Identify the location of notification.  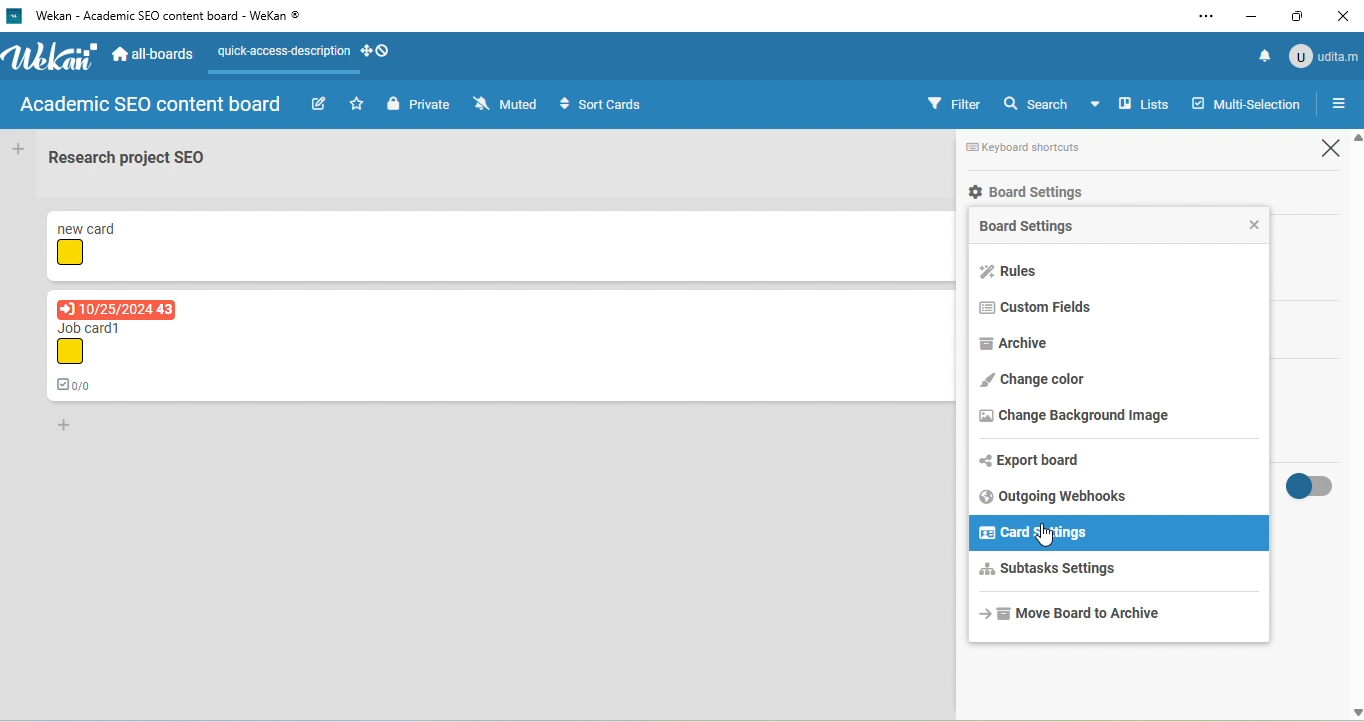
(1260, 60).